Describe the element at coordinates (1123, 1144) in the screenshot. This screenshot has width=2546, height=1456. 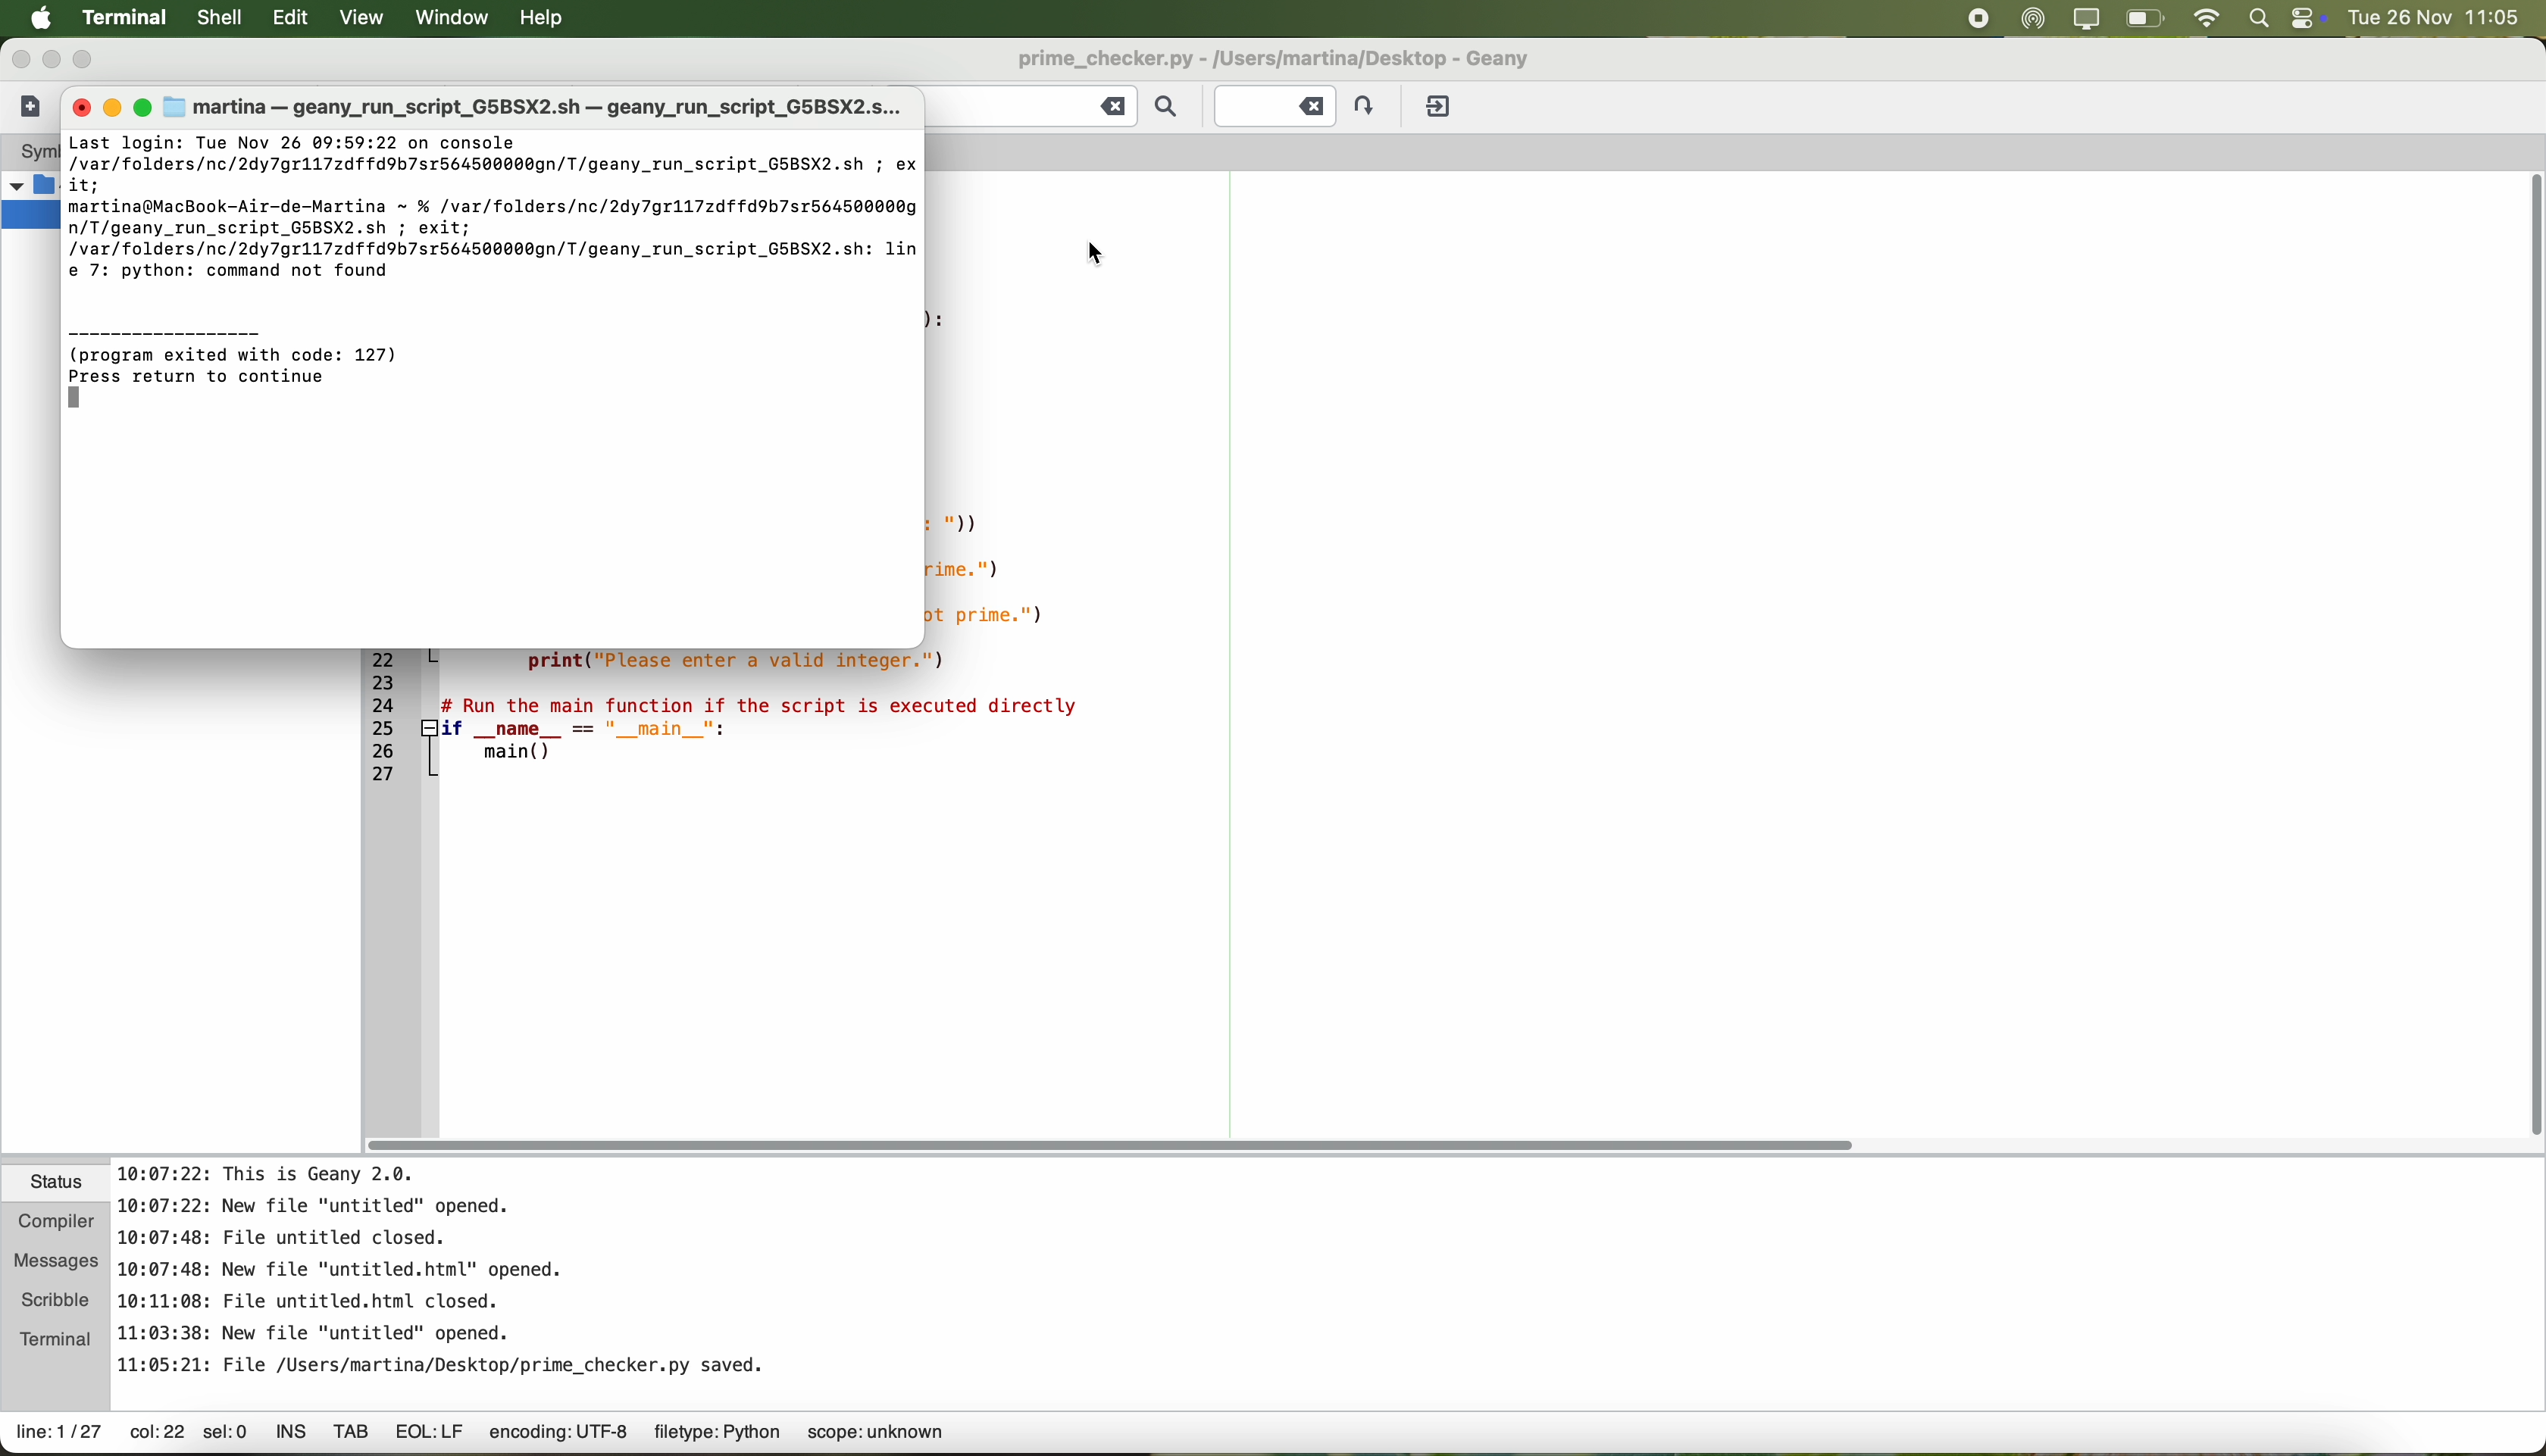
I see `scroll bar` at that location.